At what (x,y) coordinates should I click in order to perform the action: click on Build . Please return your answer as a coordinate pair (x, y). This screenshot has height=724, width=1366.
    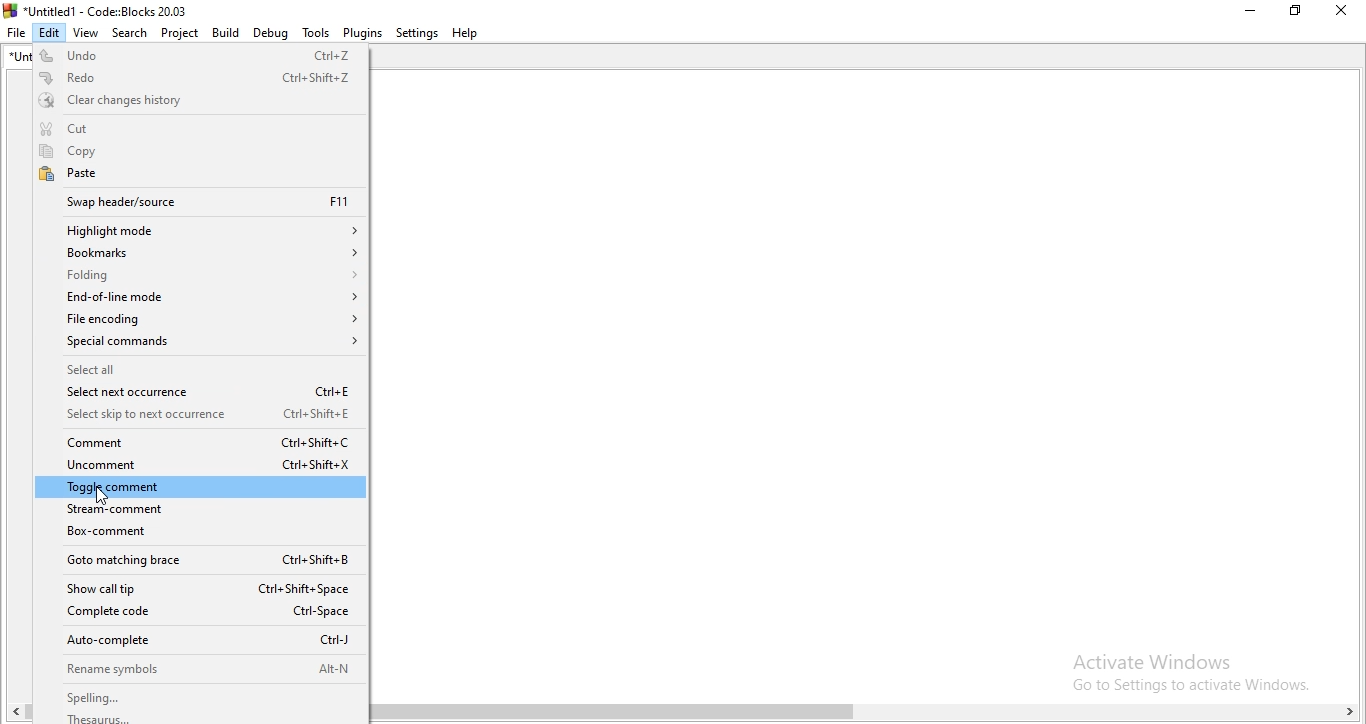
    Looking at the image, I should click on (225, 32).